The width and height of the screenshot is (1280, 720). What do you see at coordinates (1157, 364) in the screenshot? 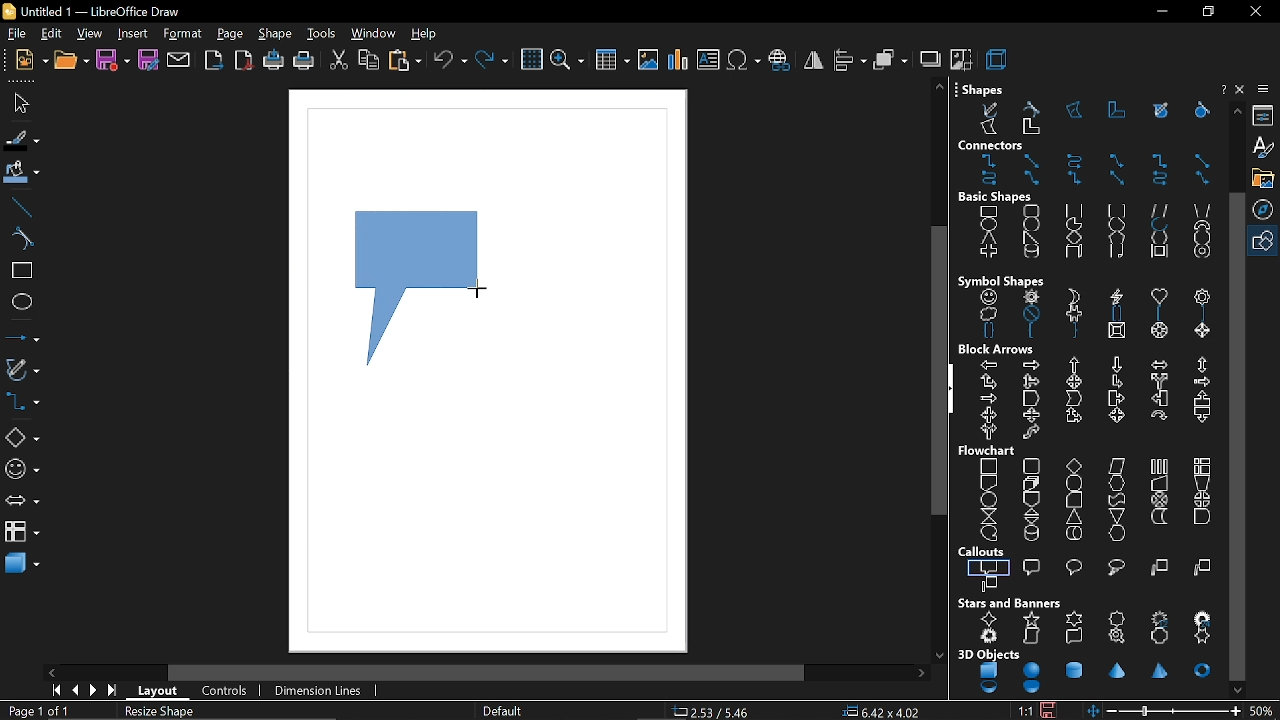
I see `left and right arrow` at bounding box center [1157, 364].